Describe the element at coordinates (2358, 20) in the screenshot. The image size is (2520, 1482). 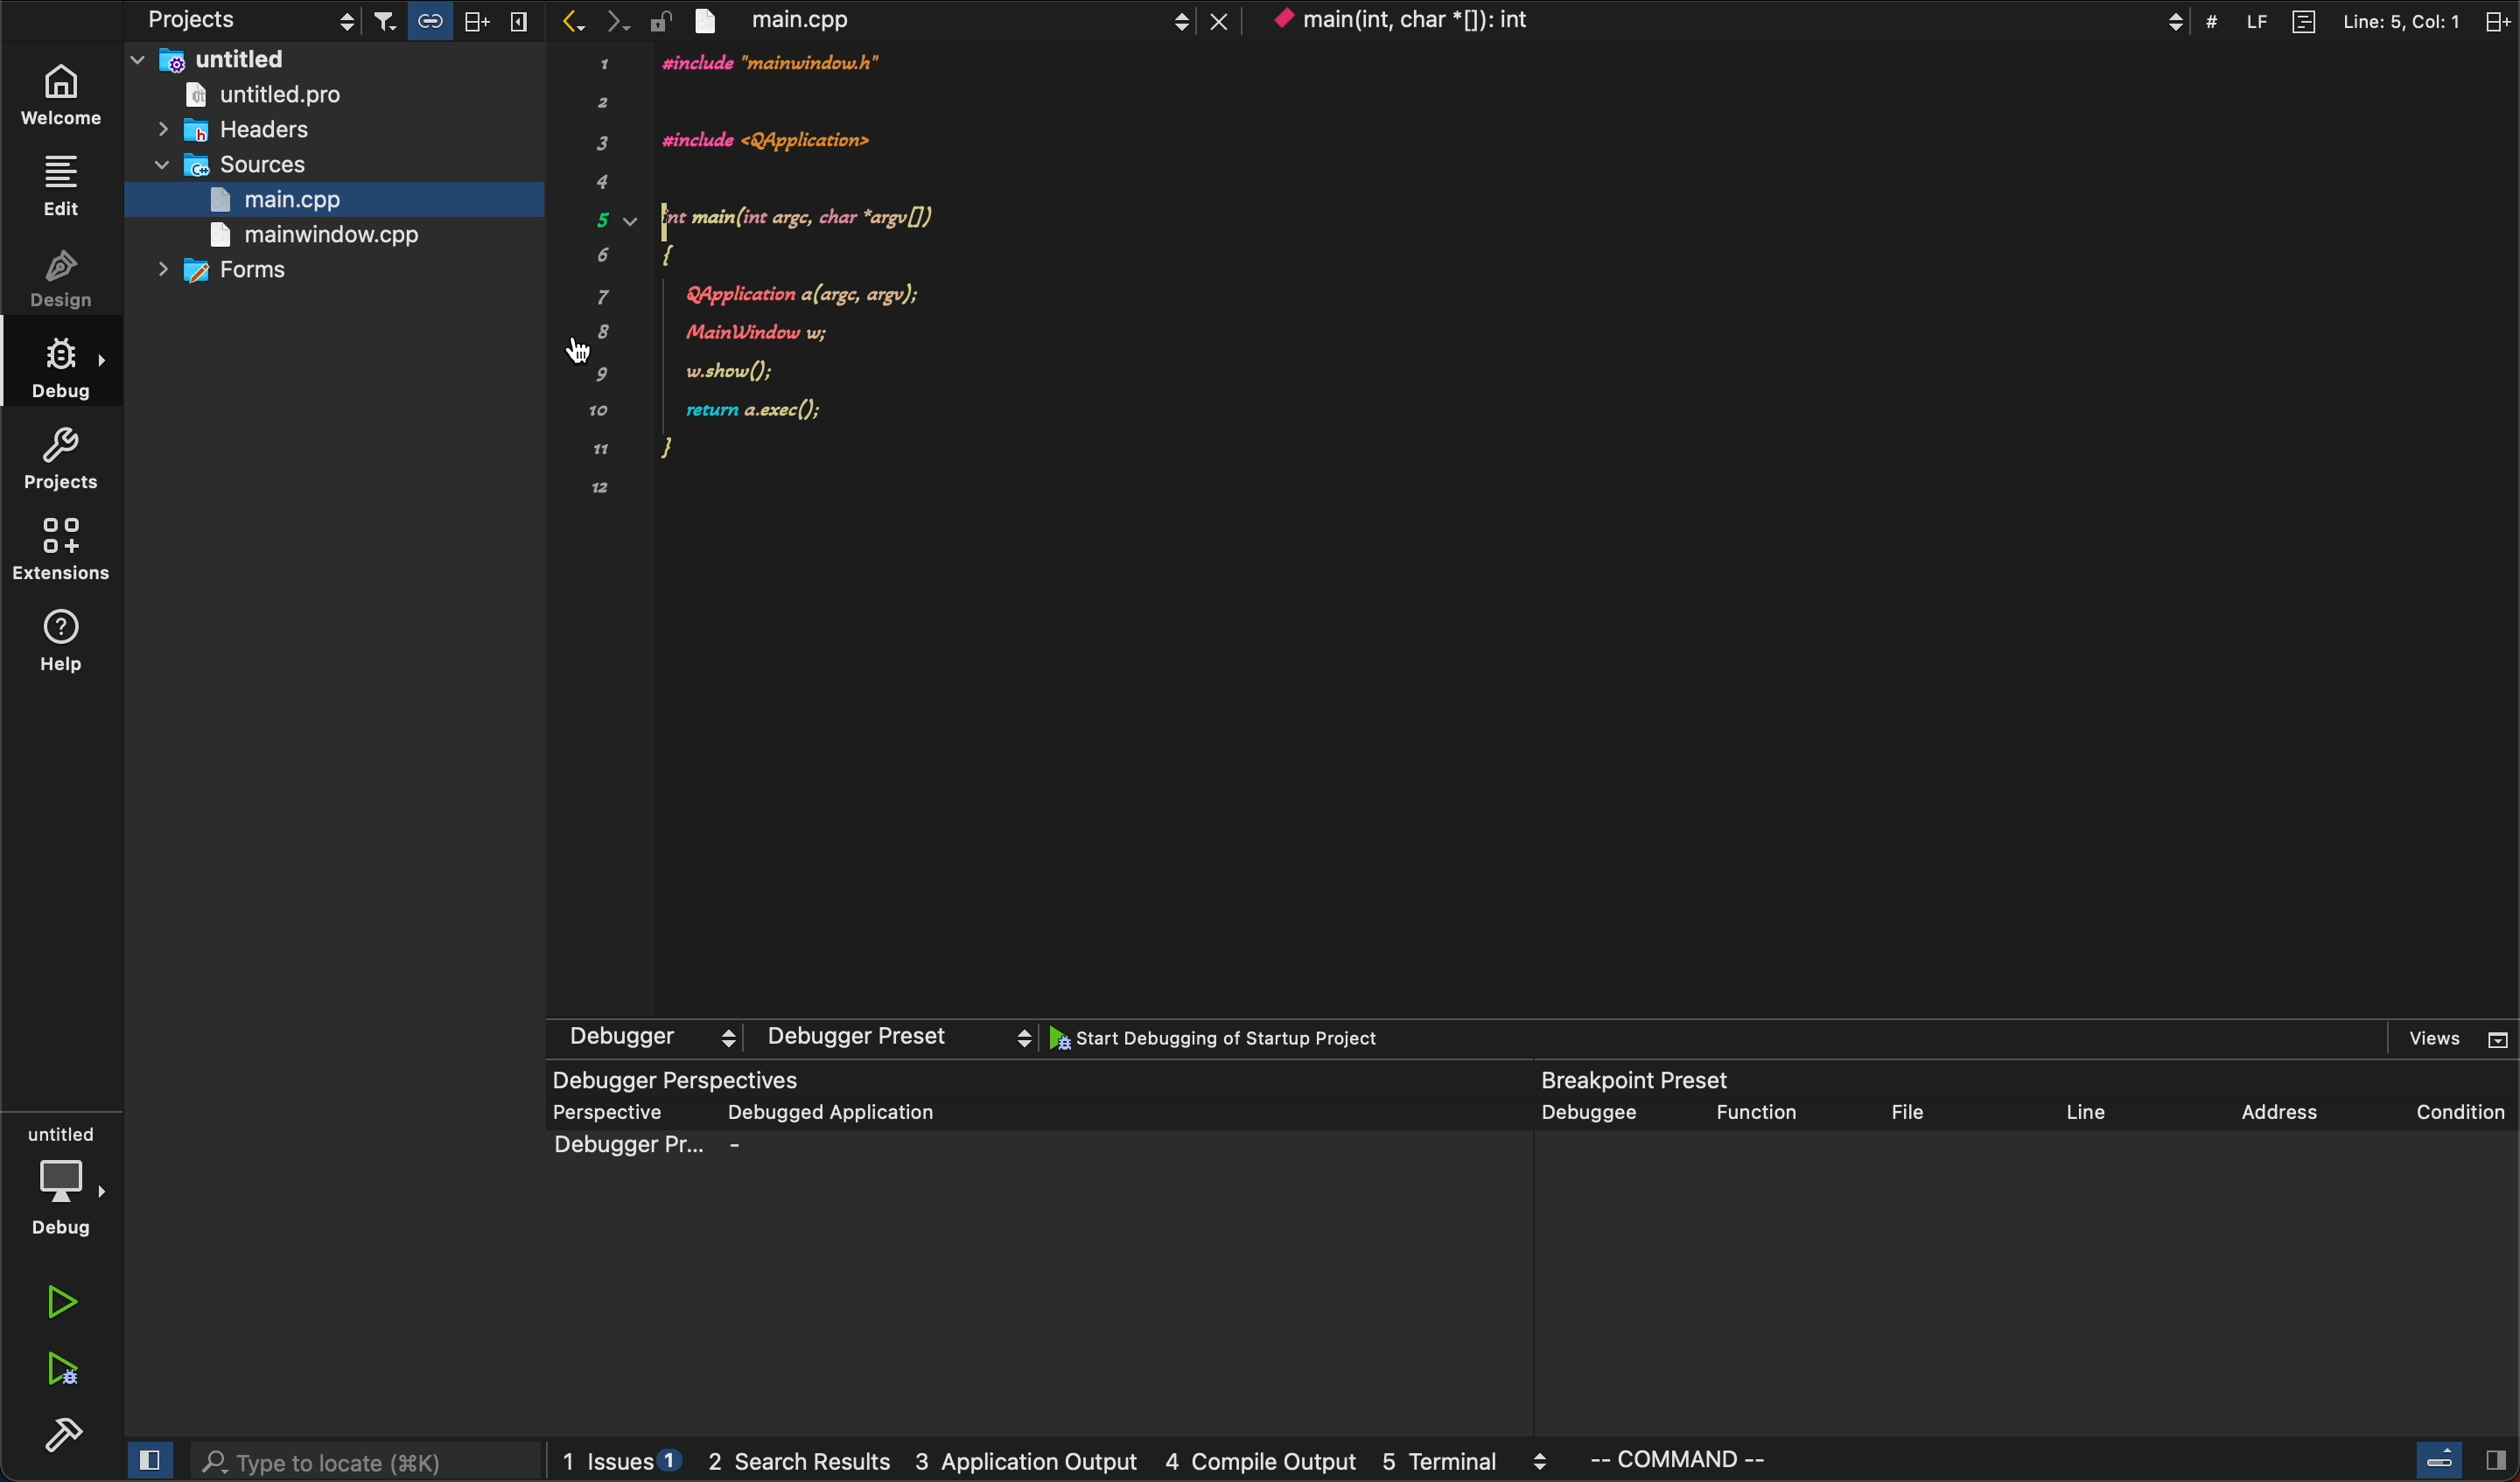
I see `split` at that location.